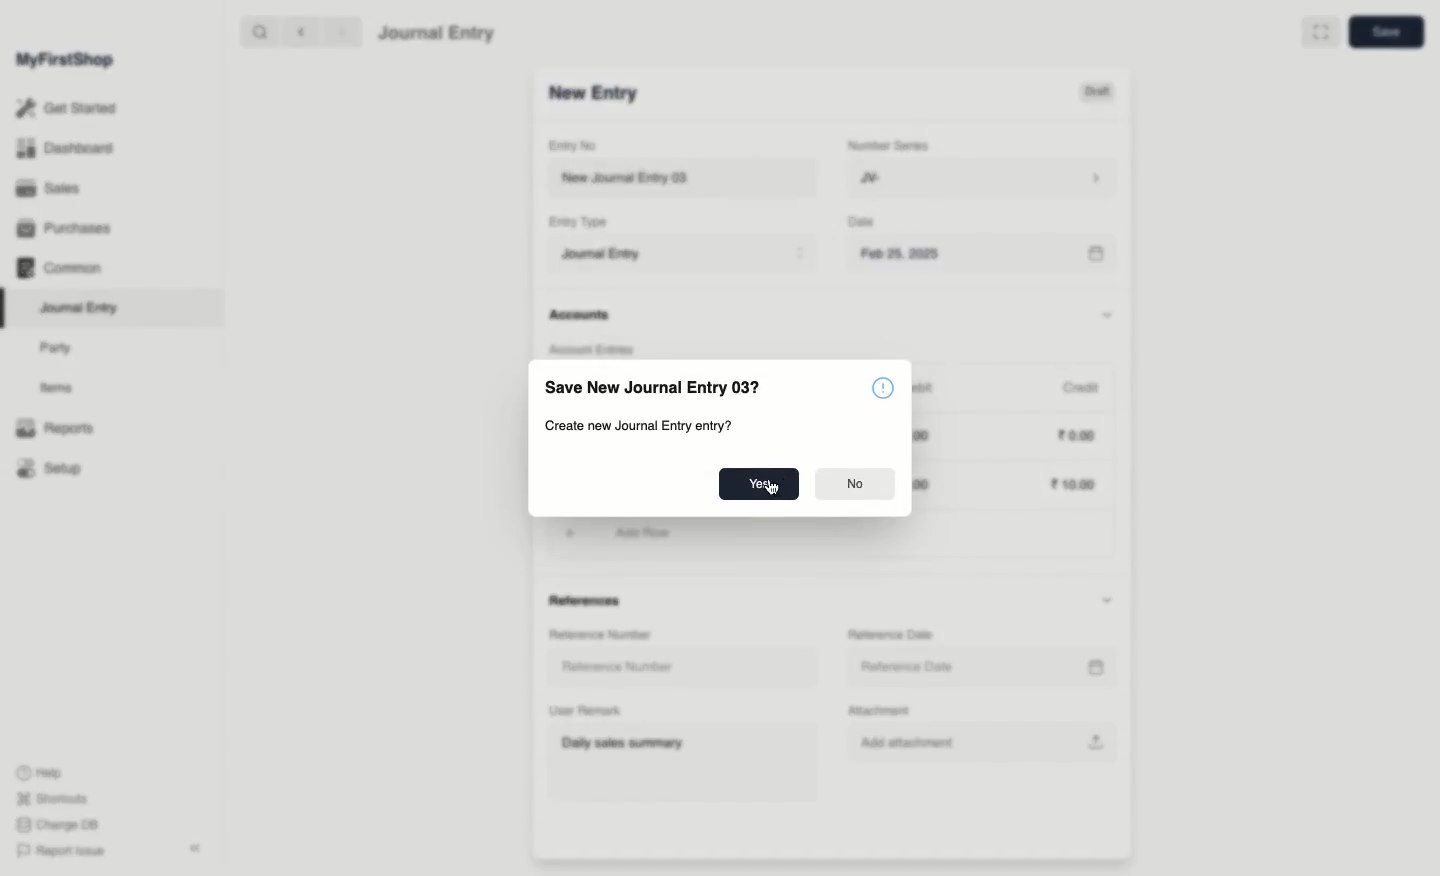 This screenshot has width=1440, height=876. What do you see at coordinates (640, 426) in the screenshot?
I see `Create new Journal Entry entry?` at bounding box center [640, 426].